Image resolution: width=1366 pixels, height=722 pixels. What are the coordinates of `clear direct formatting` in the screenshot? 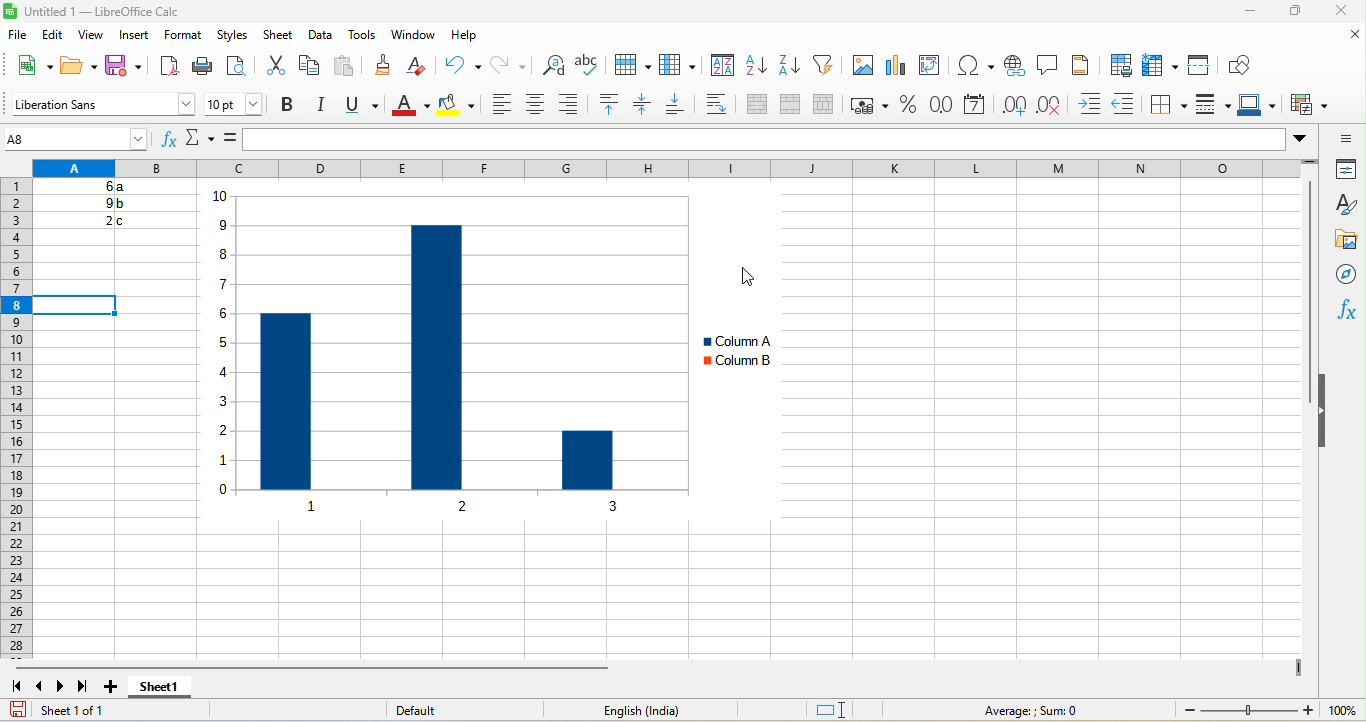 It's located at (423, 69).